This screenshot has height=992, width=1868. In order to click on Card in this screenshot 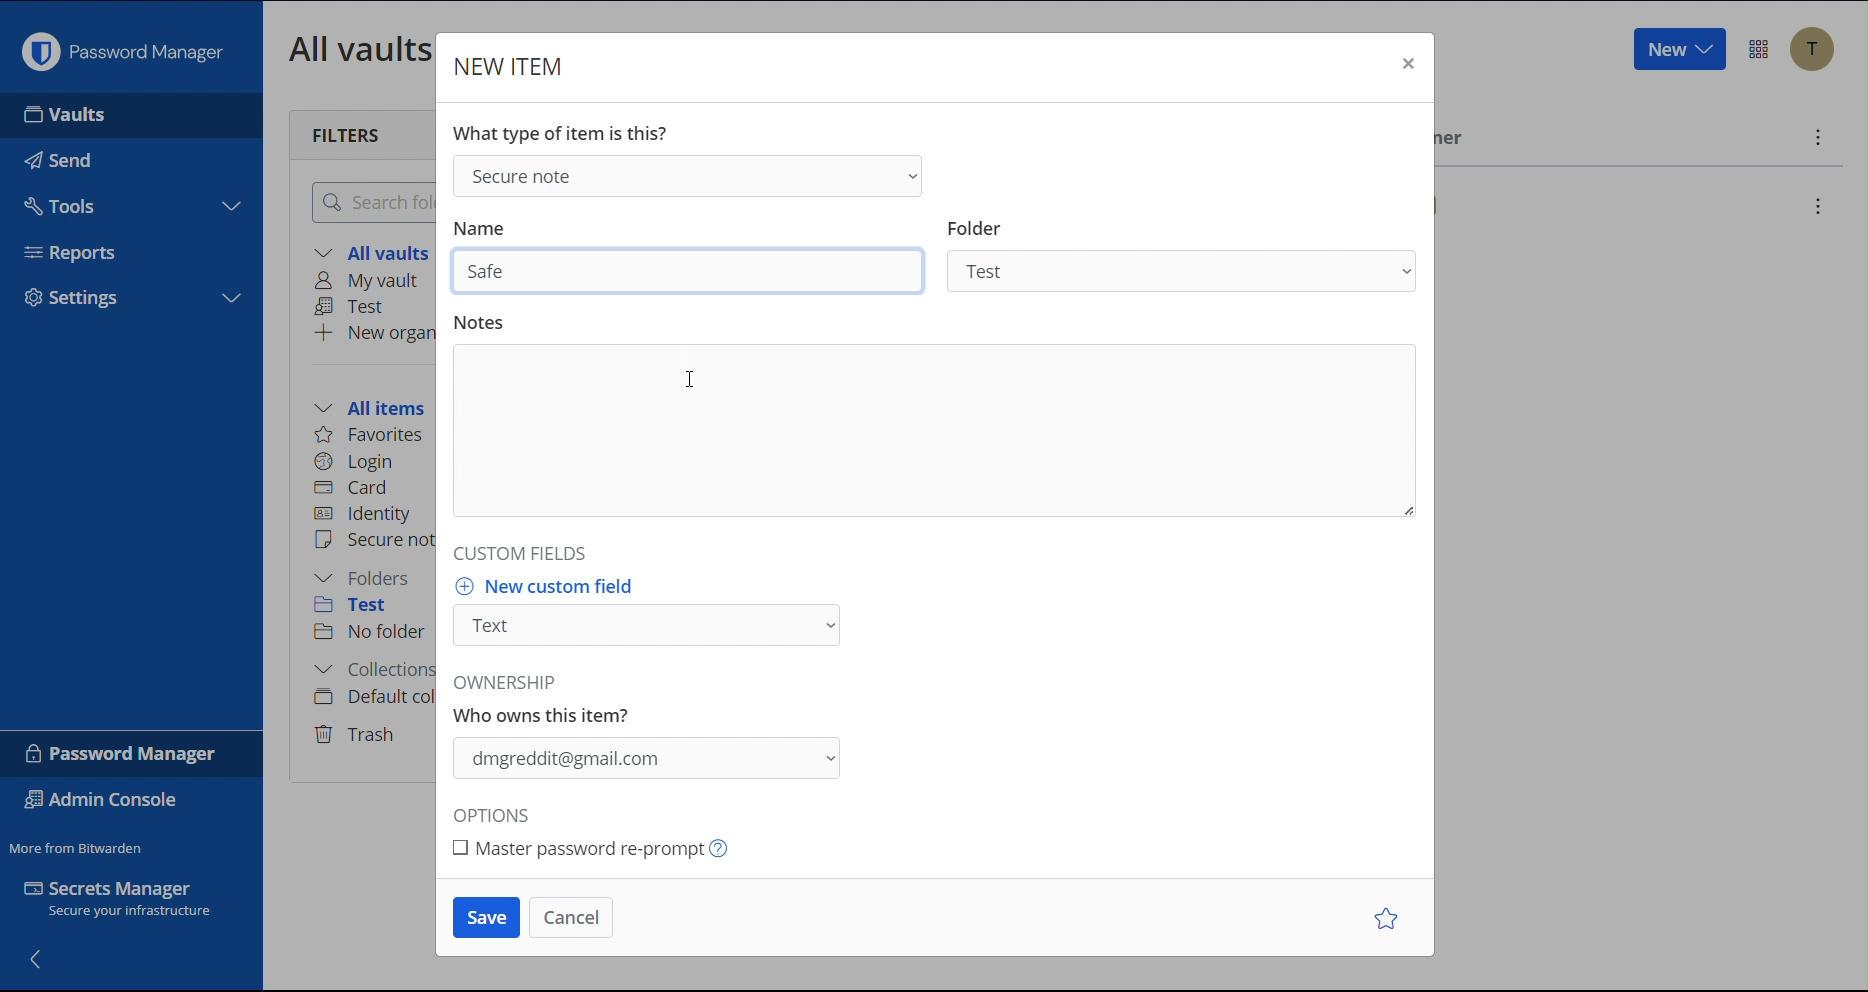, I will do `click(355, 485)`.